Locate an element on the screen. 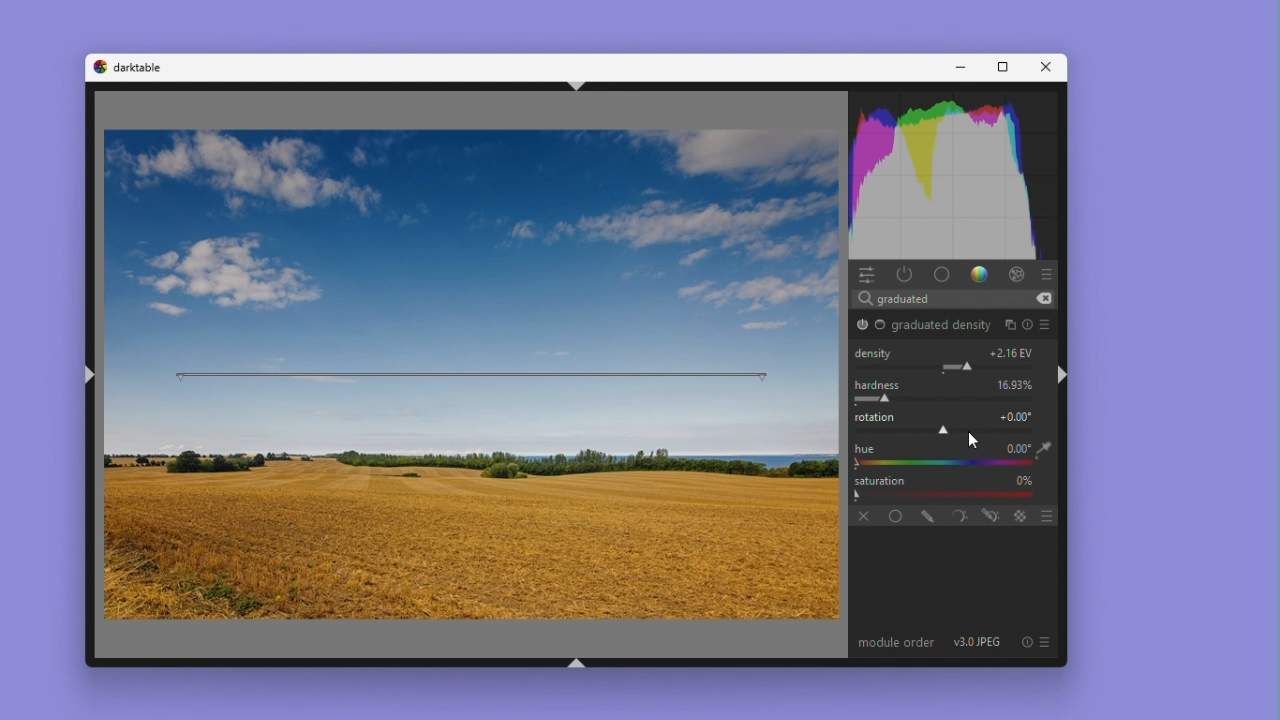 The width and height of the screenshot is (1280, 720). Module Parameter Adjustment Slider is located at coordinates (949, 367).